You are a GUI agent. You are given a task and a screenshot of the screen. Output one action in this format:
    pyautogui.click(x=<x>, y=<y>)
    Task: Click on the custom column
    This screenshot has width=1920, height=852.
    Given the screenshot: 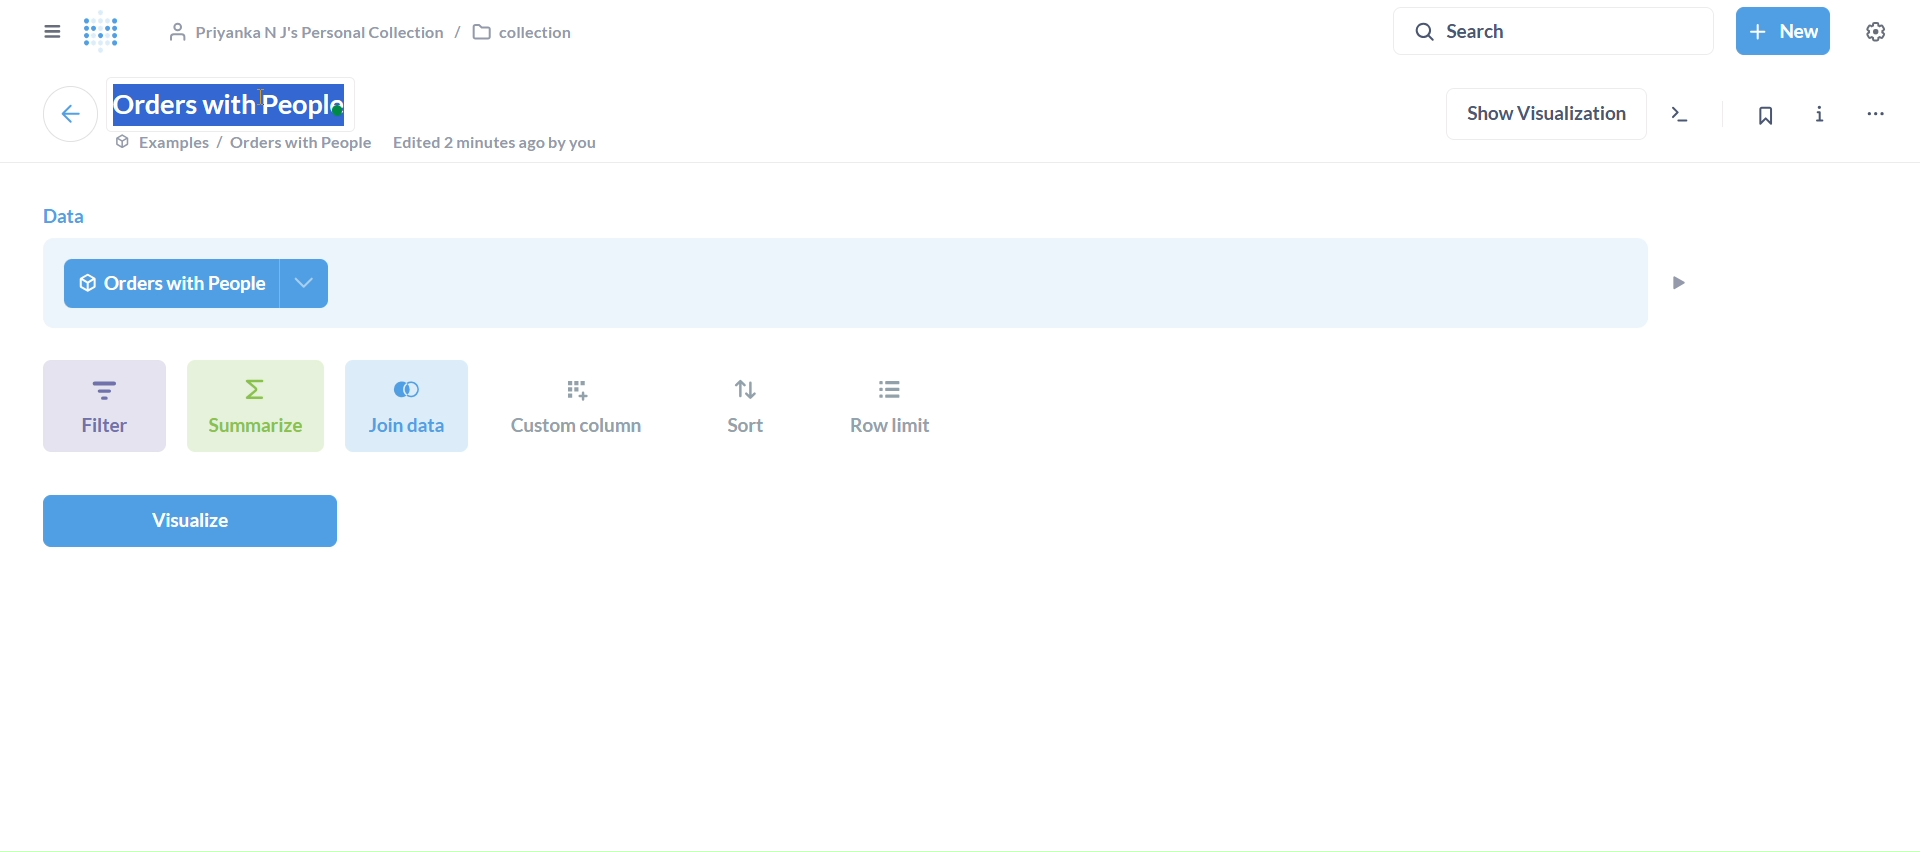 What is the action you would take?
    pyautogui.click(x=580, y=407)
    